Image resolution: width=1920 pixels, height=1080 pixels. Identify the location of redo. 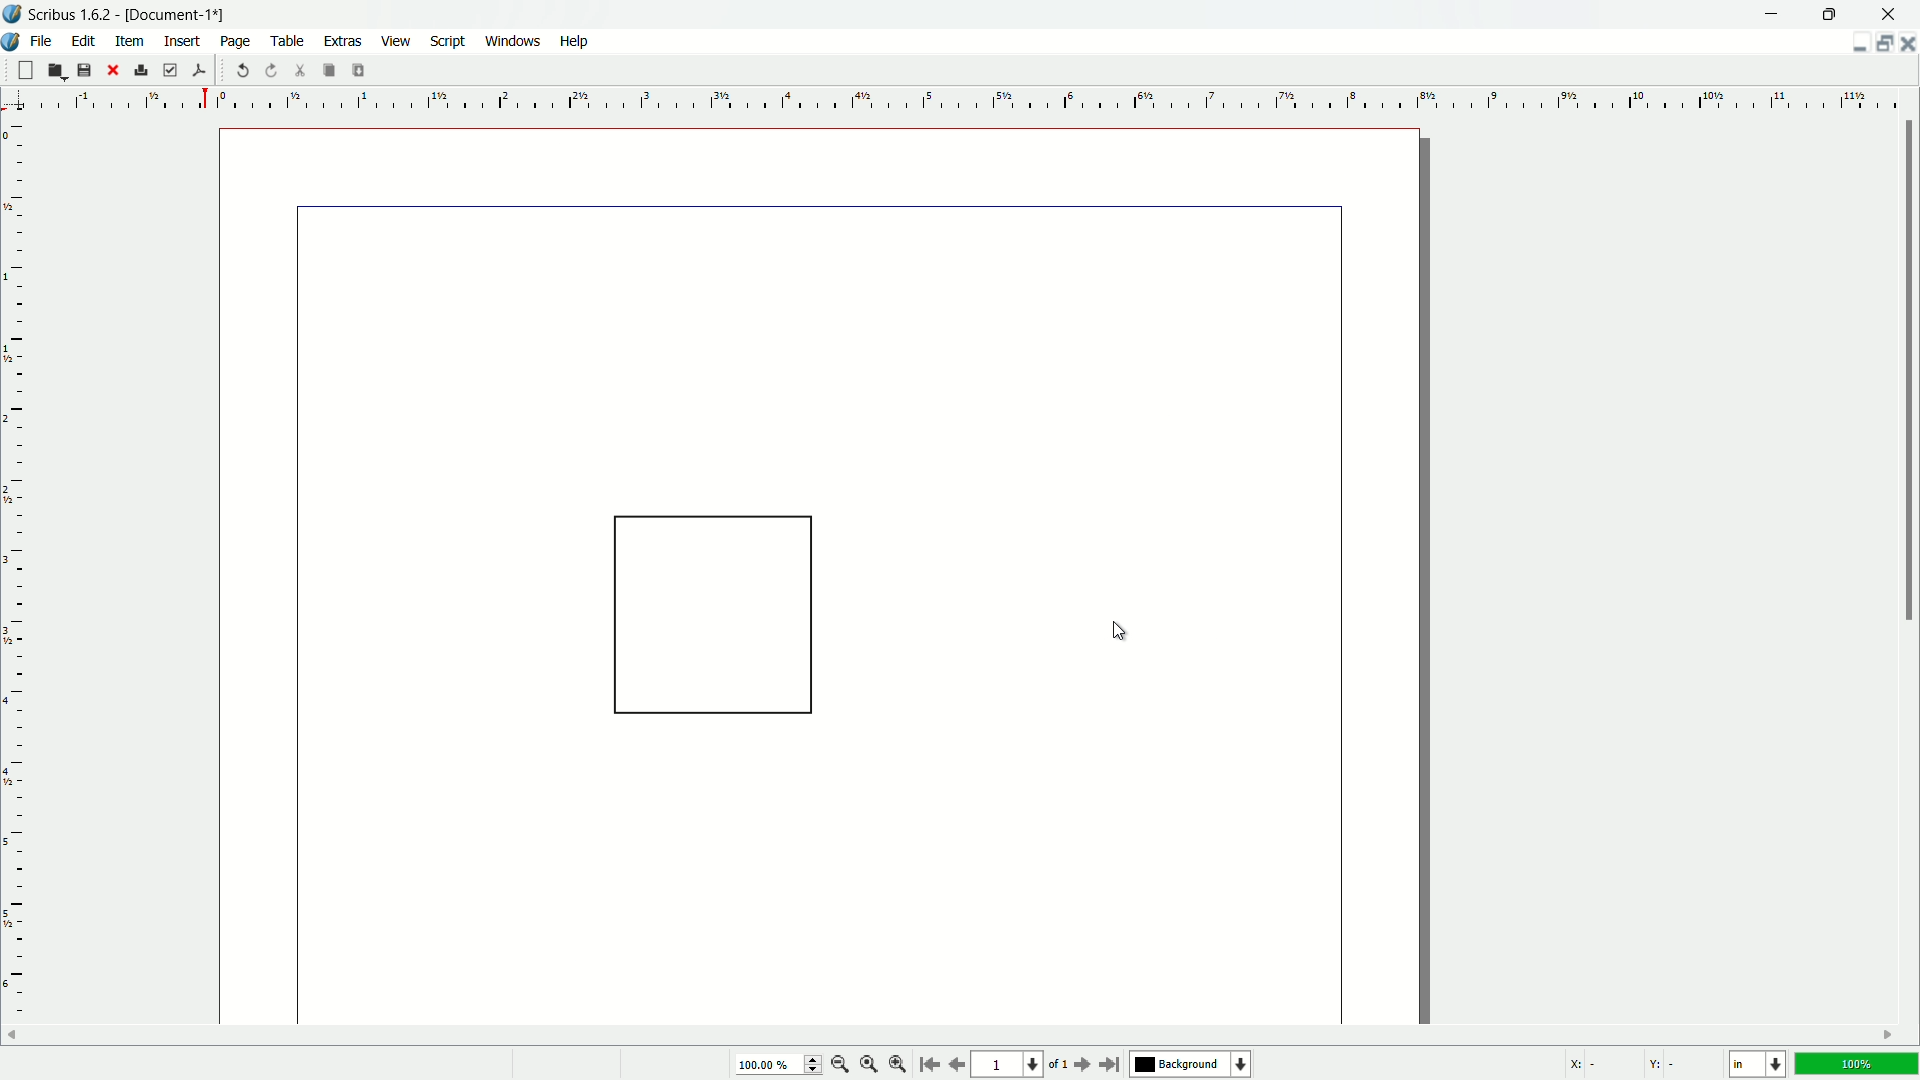
(269, 70).